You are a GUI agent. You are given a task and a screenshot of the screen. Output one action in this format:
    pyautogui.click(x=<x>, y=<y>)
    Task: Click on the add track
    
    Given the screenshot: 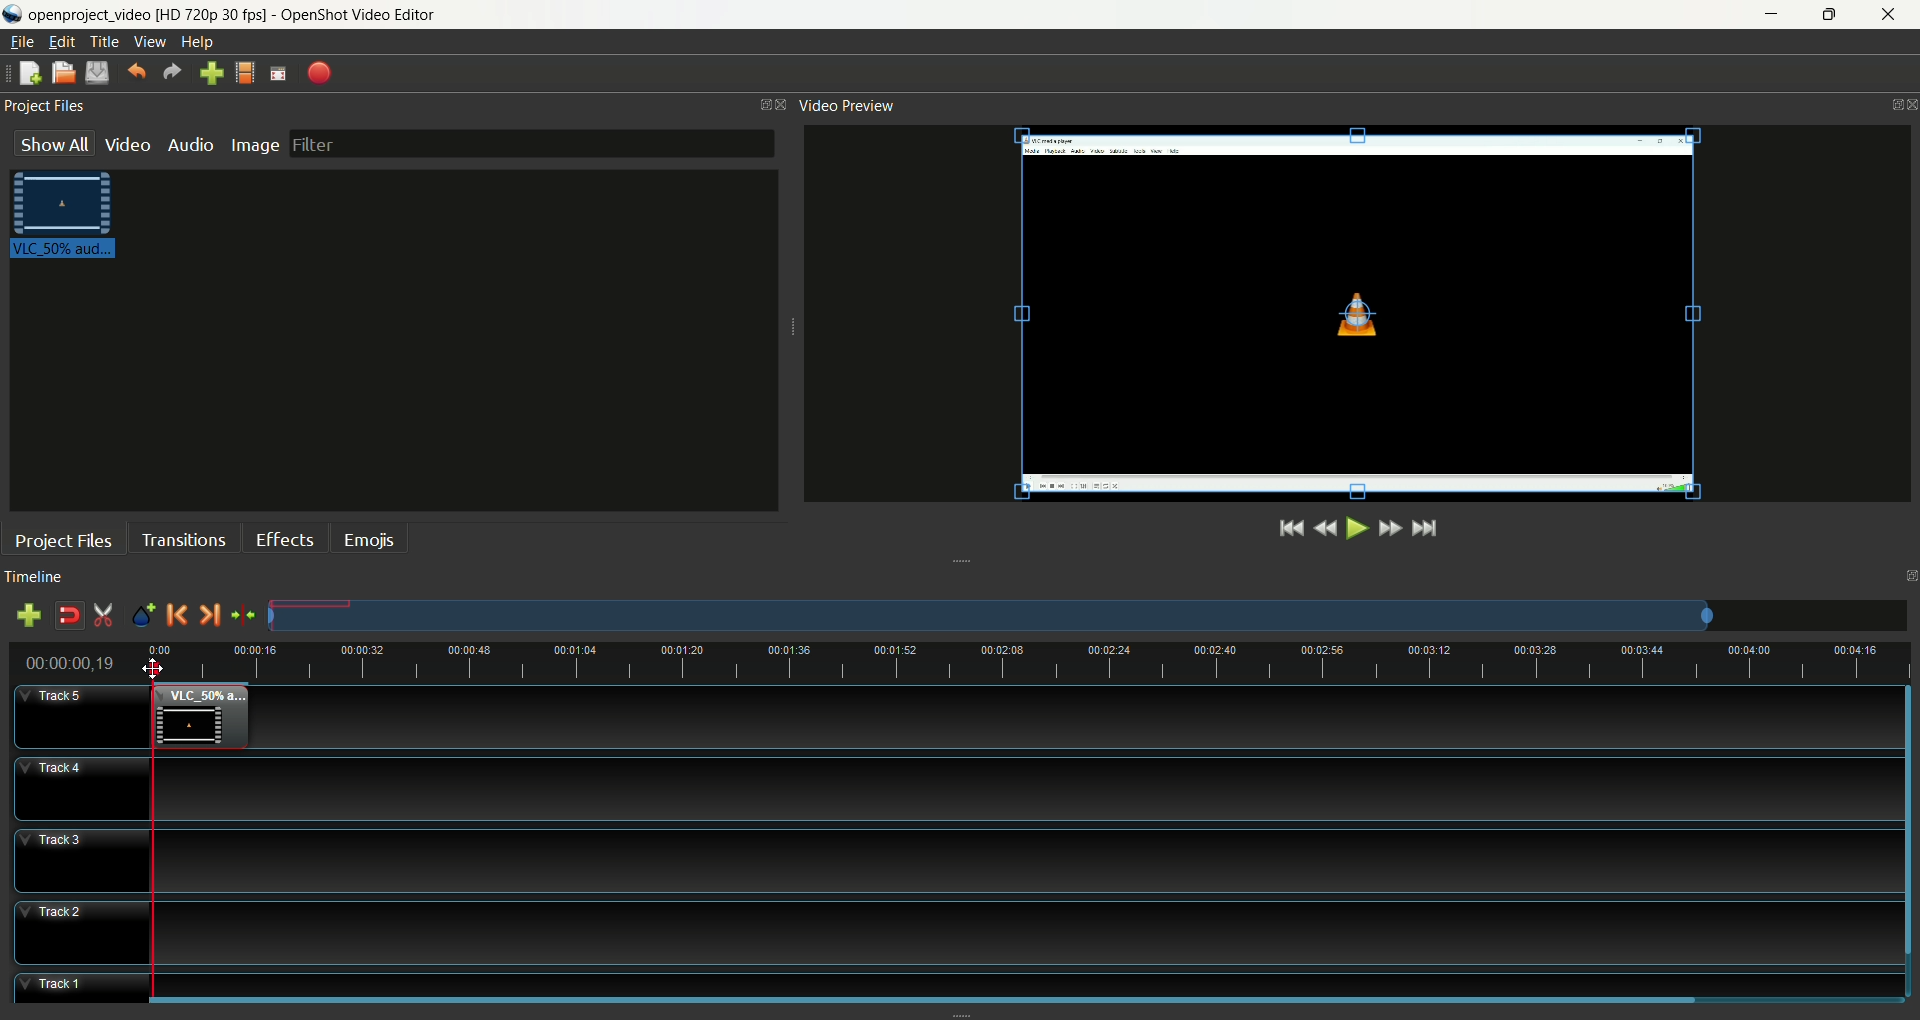 What is the action you would take?
    pyautogui.click(x=33, y=616)
    